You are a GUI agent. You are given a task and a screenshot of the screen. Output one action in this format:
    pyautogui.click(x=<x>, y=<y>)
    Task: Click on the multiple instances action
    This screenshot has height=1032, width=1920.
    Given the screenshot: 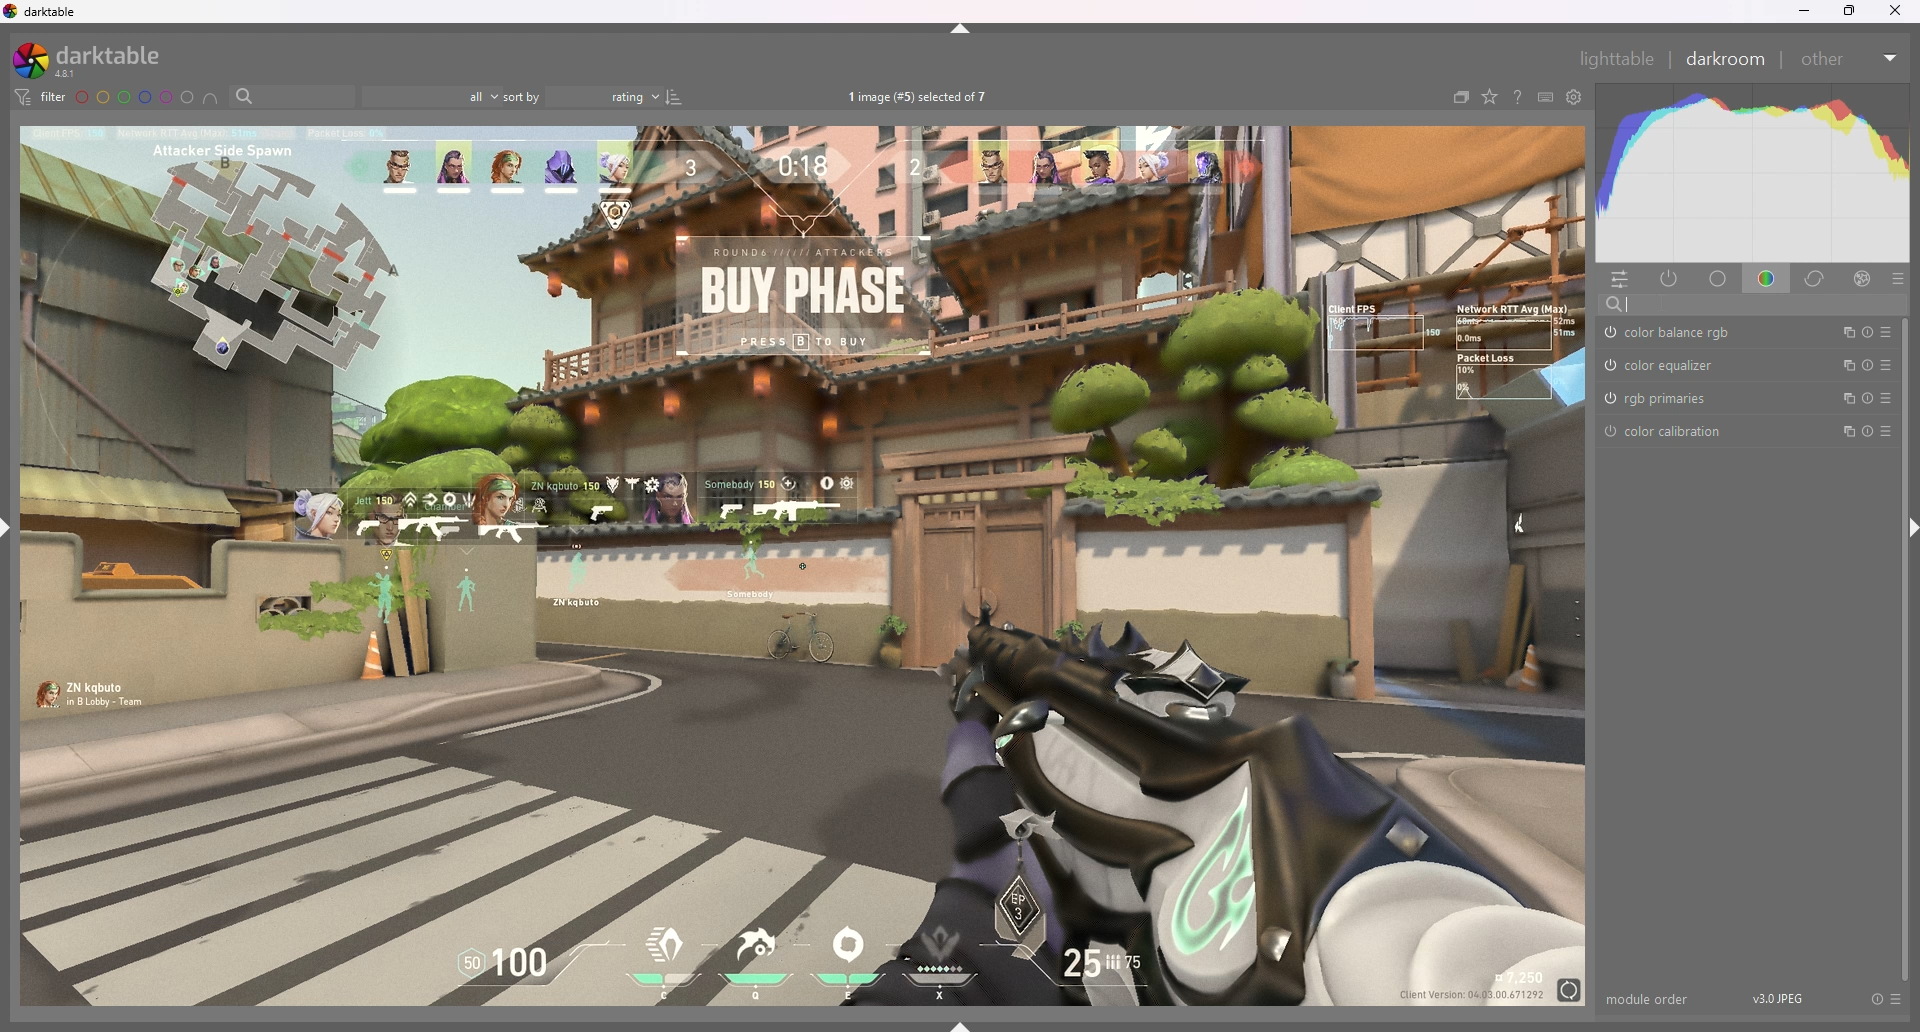 What is the action you would take?
    pyautogui.click(x=1844, y=365)
    